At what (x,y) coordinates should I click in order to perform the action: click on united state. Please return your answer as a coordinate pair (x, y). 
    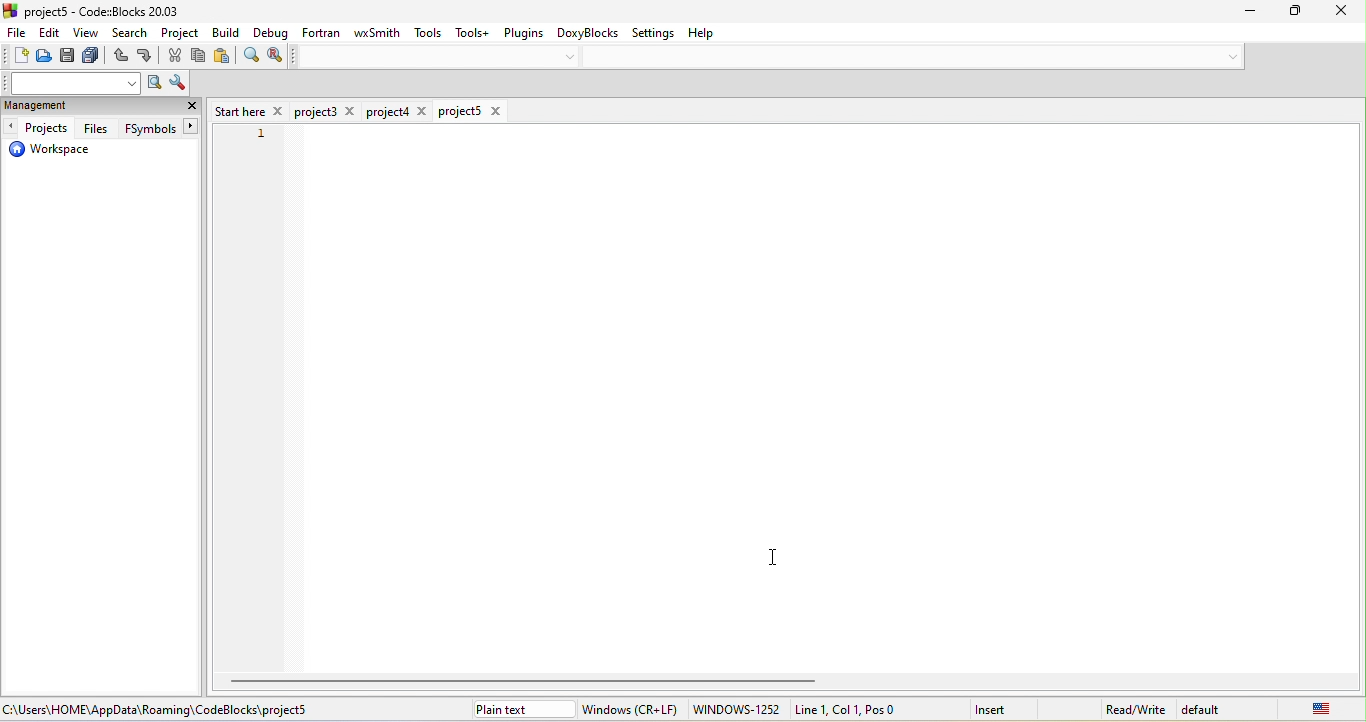
    Looking at the image, I should click on (1307, 708).